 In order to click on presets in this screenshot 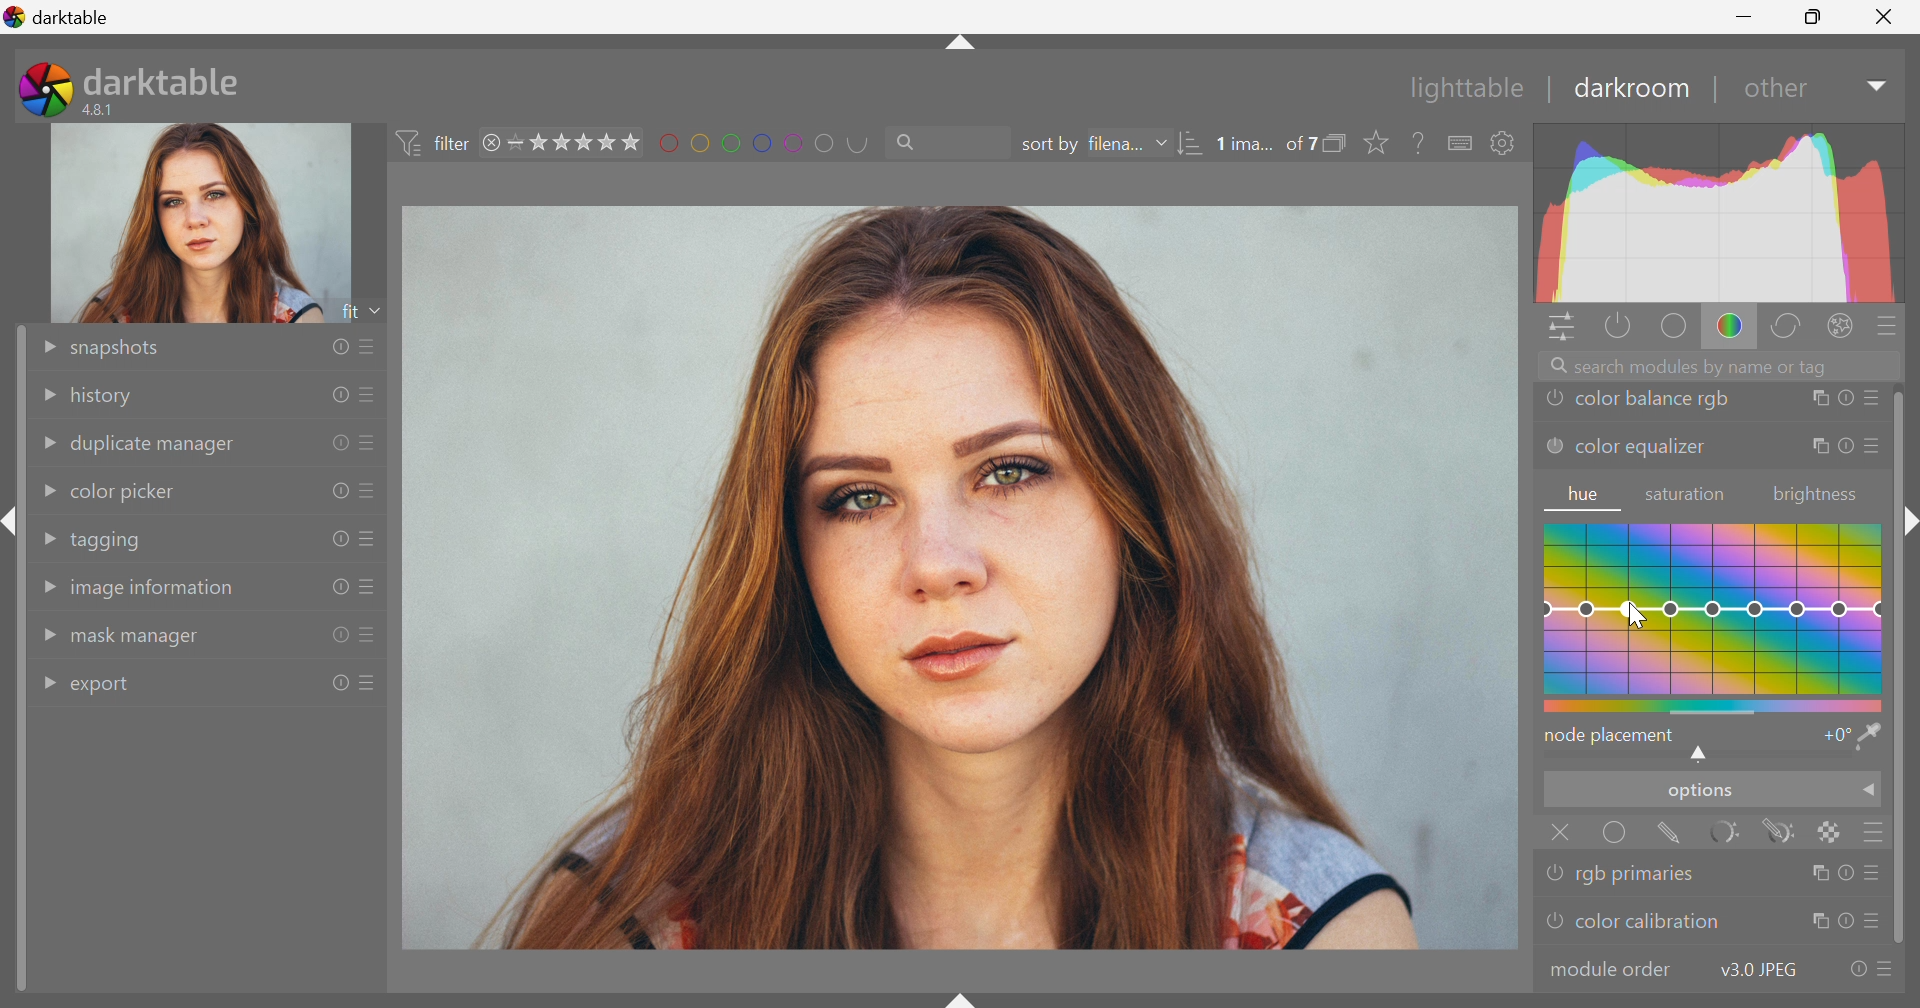, I will do `click(371, 494)`.